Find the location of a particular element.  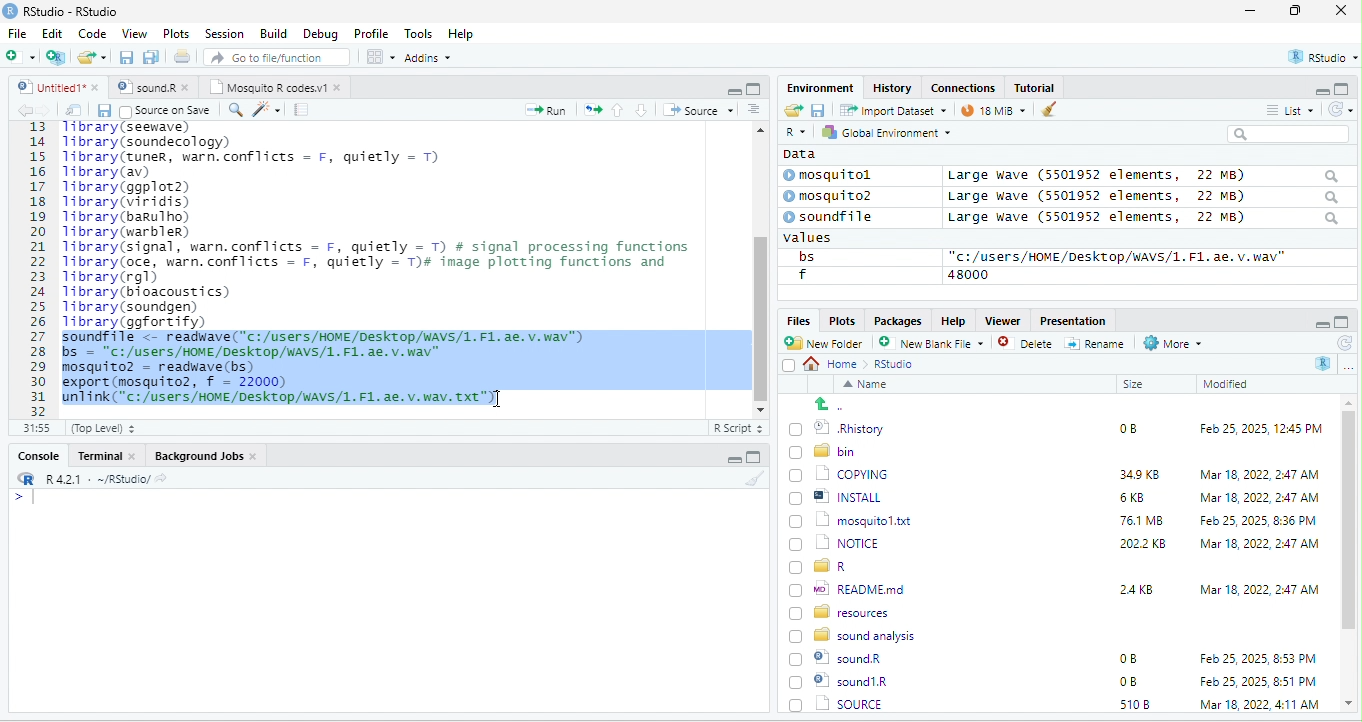

minimize is located at coordinates (733, 90).